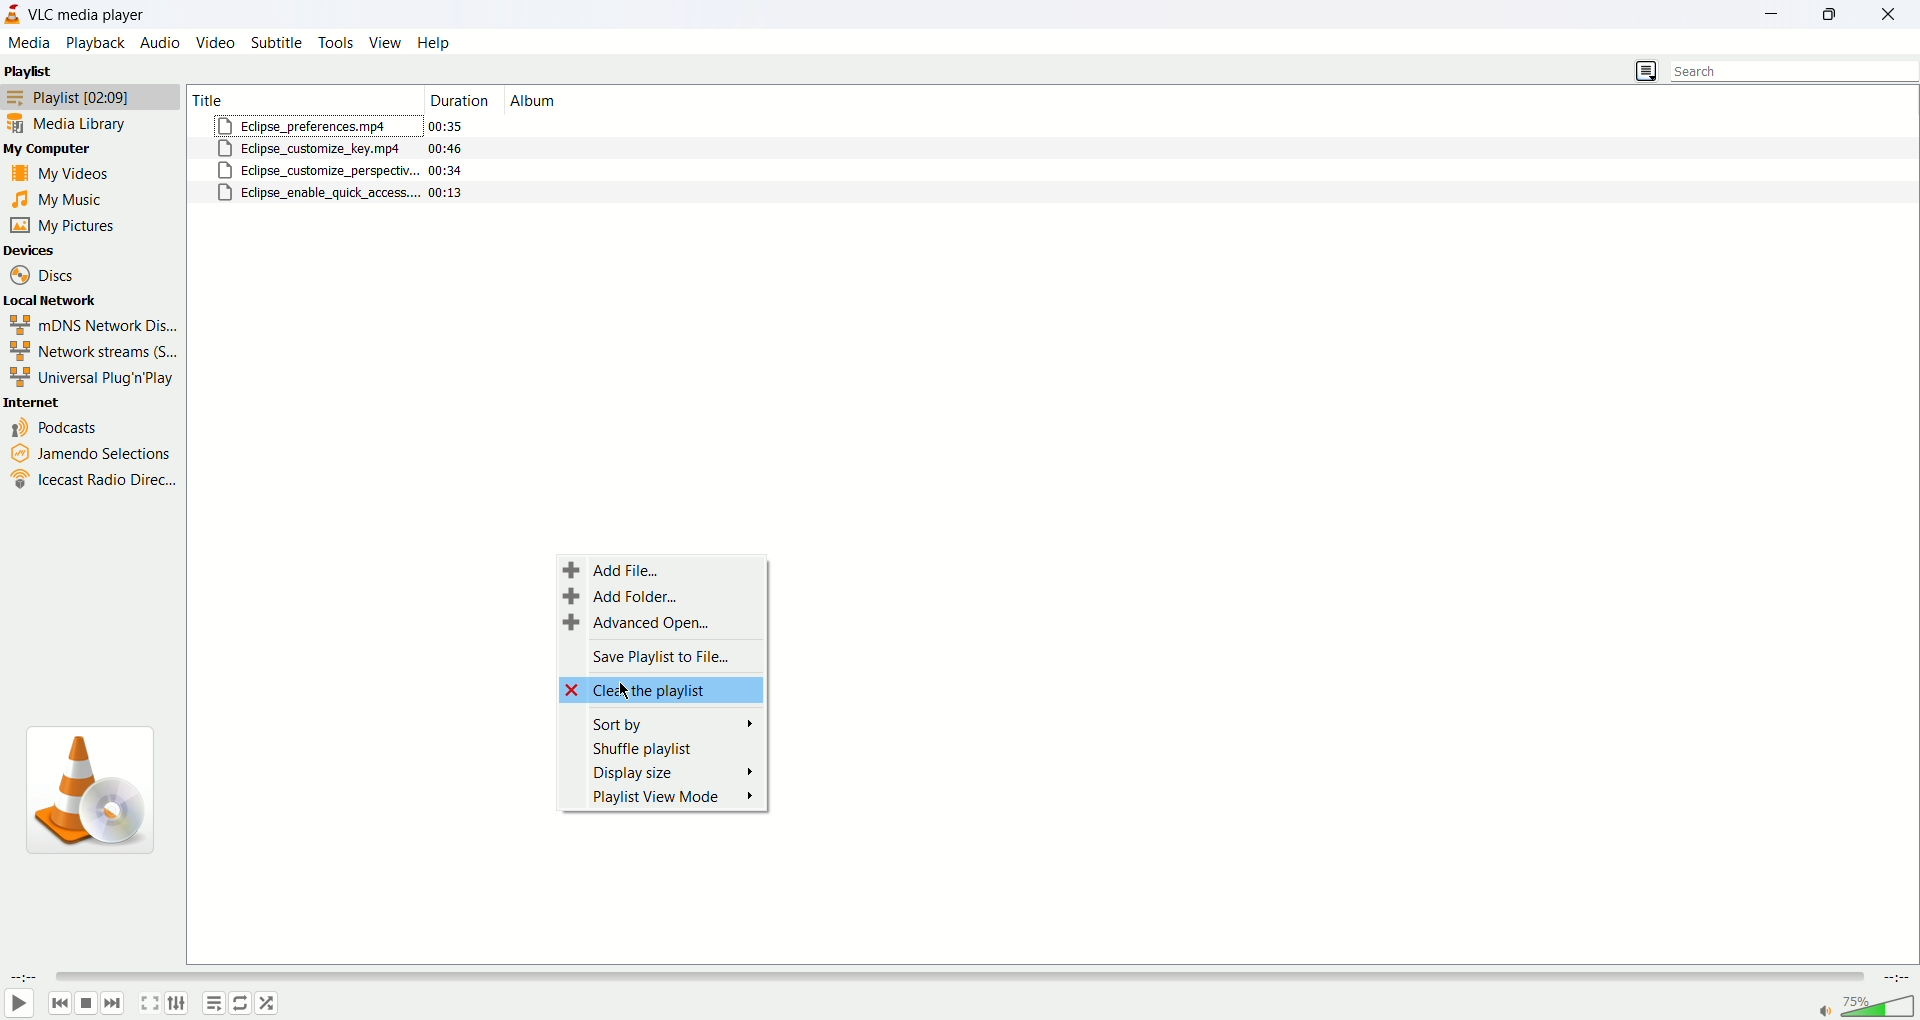 This screenshot has width=1920, height=1020. Describe the element at coordinates (31, 72) in the screenshot. I see `playlist` at that location.